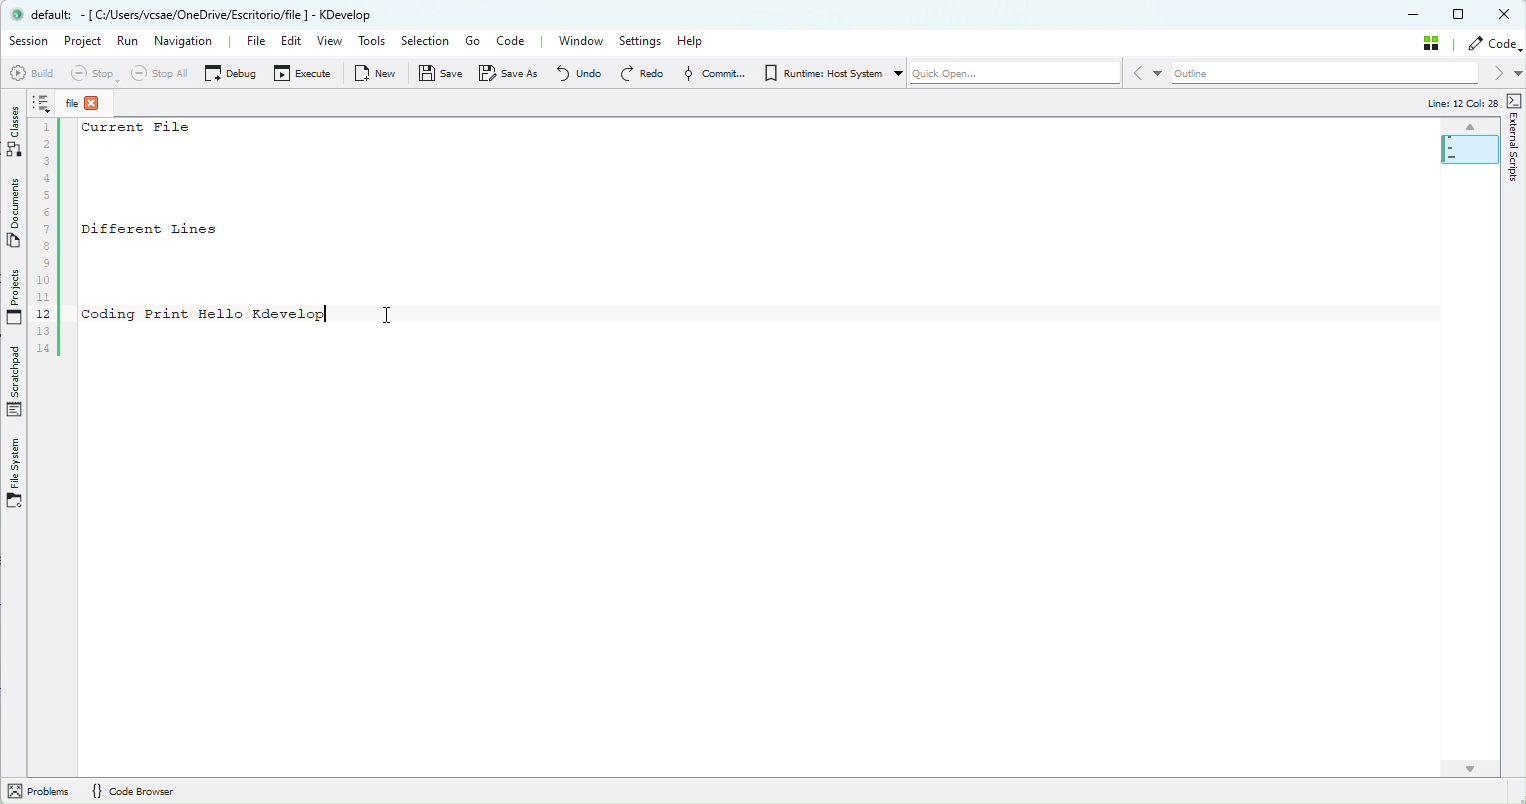 Image resolution: width=1526 pixels, height=804 pixels. Describe the element at coordinates (474, 40) in the screenshot. I see `Go` at that location.